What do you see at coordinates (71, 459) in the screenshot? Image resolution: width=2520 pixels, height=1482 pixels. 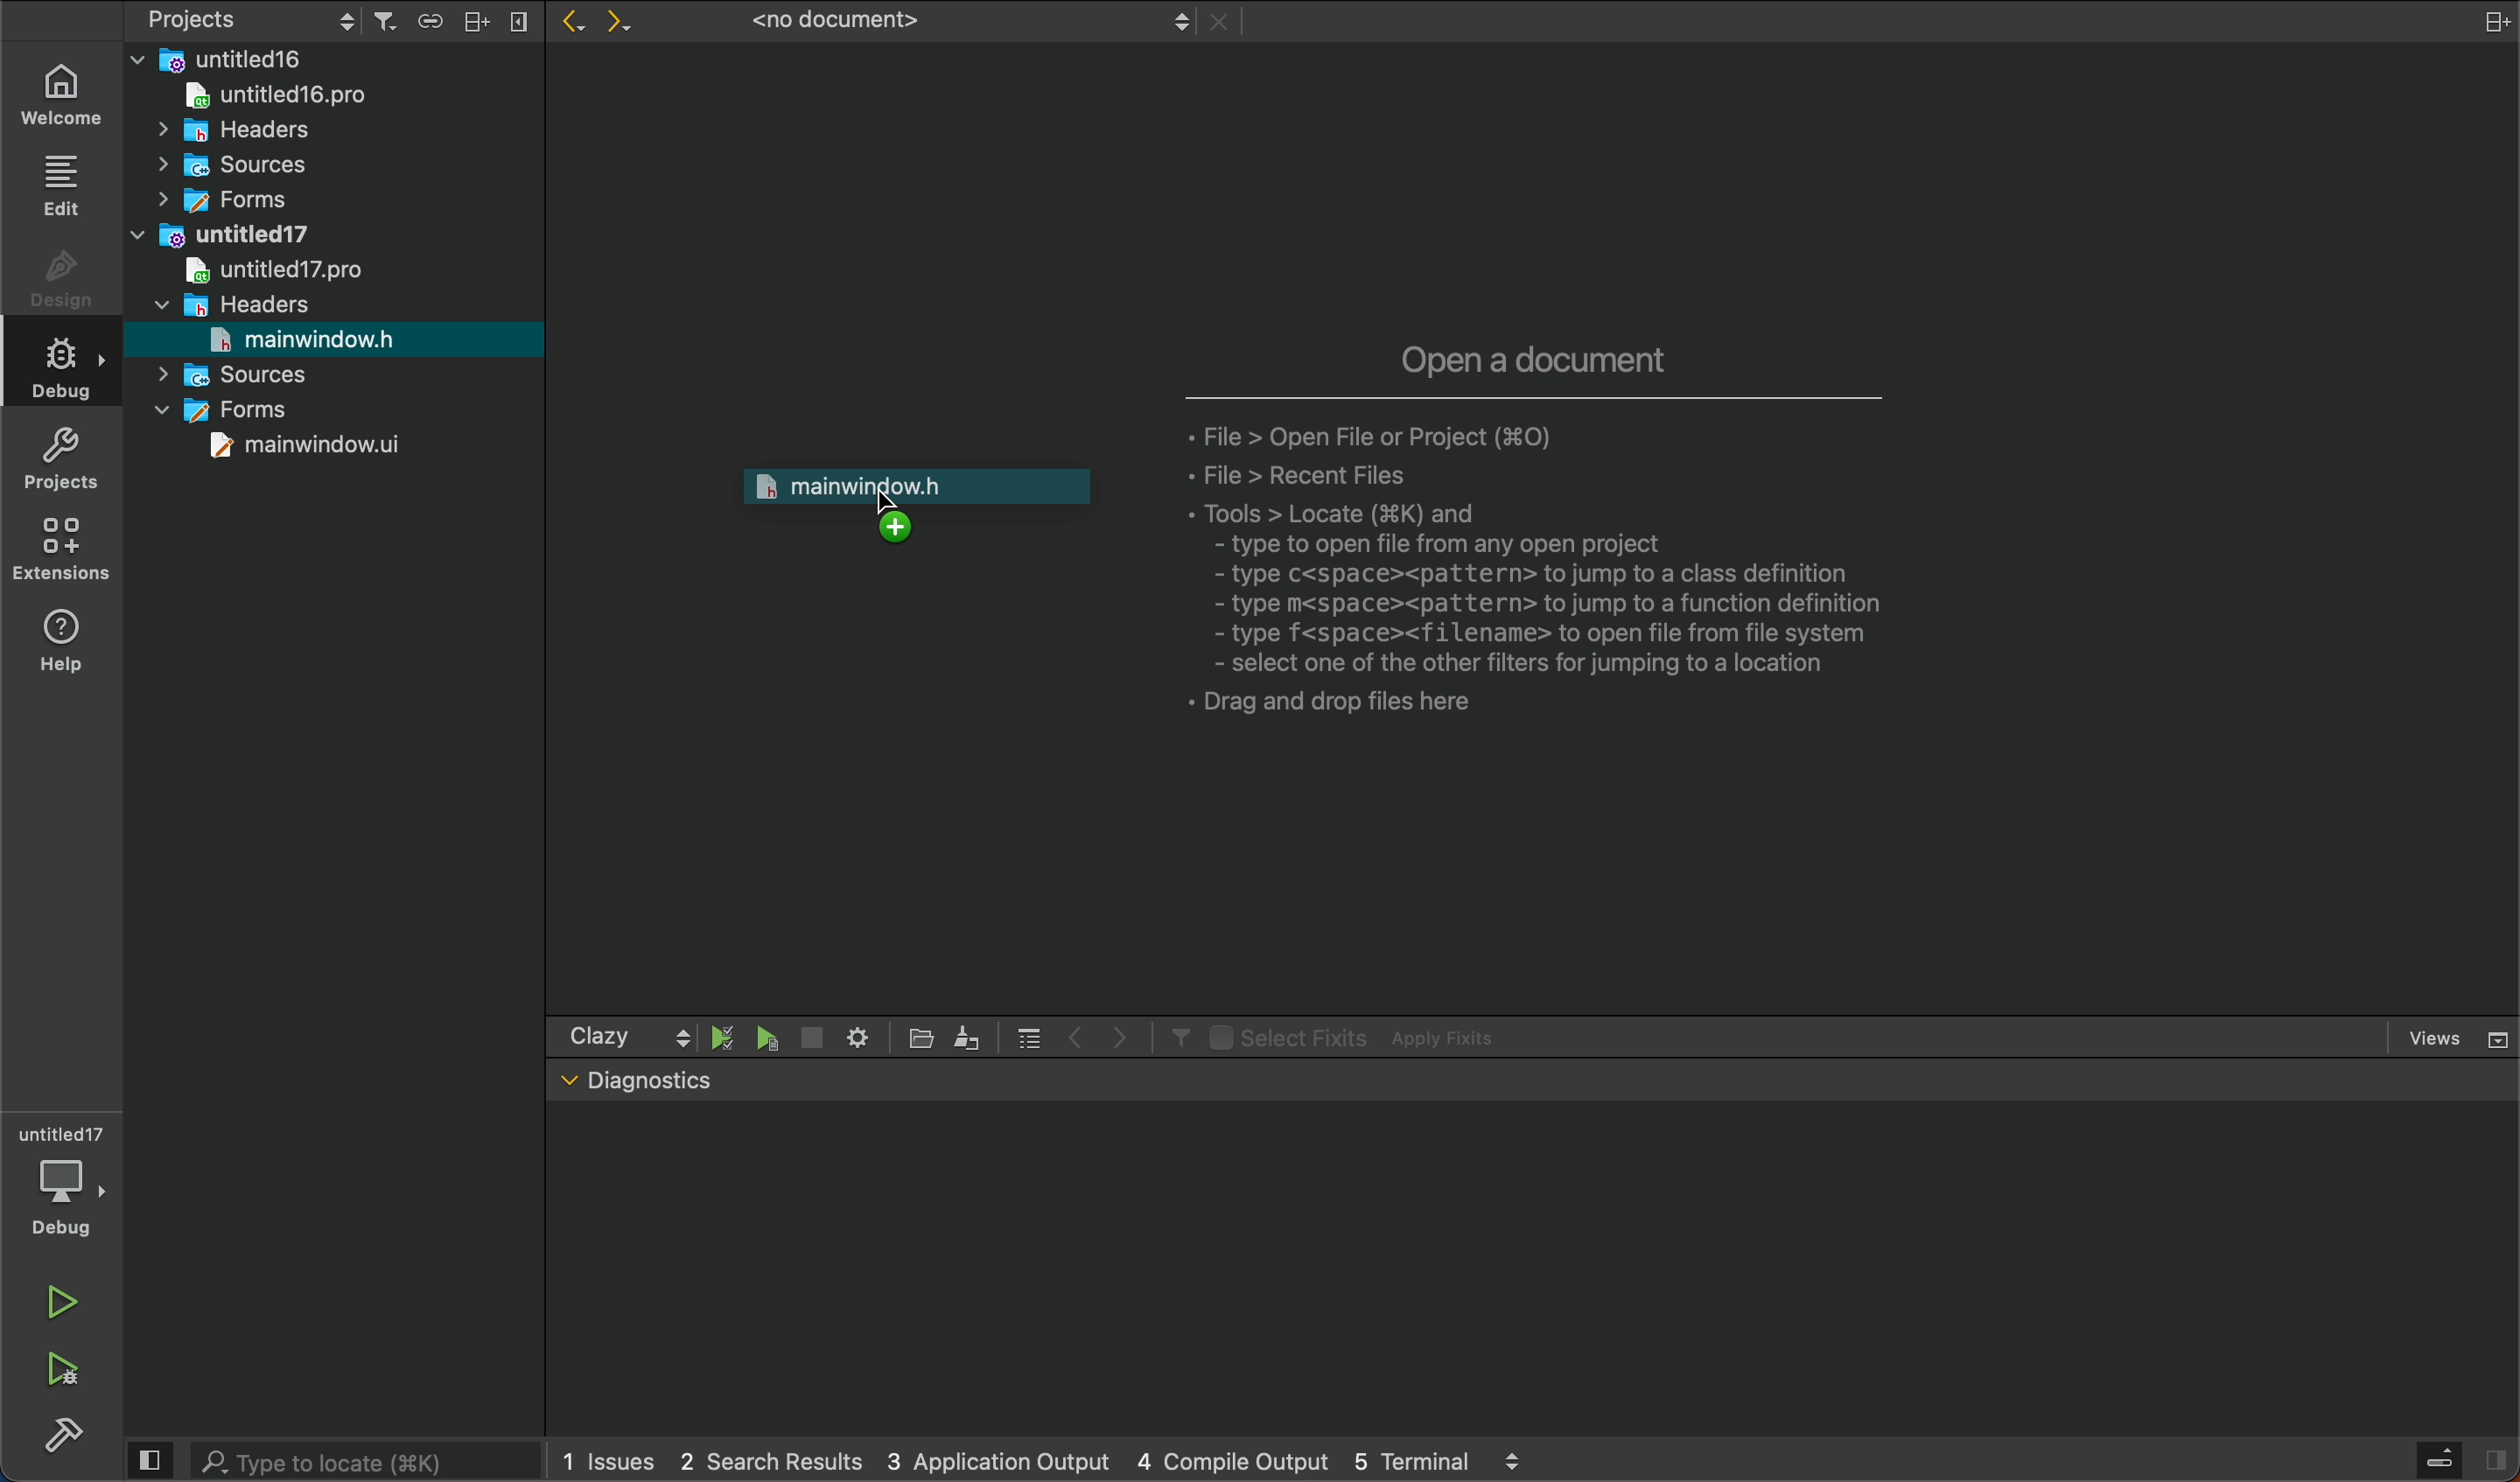 I see `projects` at bounding box center [71, 459].